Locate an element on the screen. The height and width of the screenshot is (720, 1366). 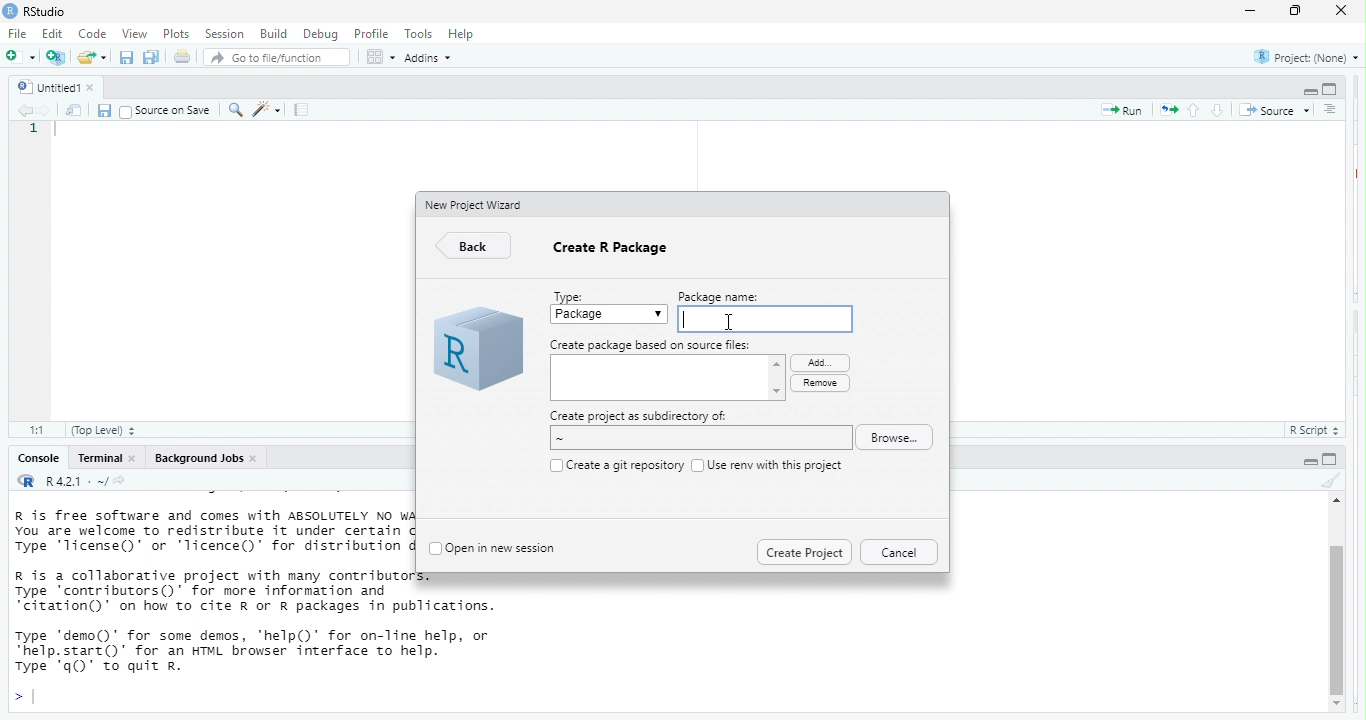
Debug is located at coordinates (319, 34).